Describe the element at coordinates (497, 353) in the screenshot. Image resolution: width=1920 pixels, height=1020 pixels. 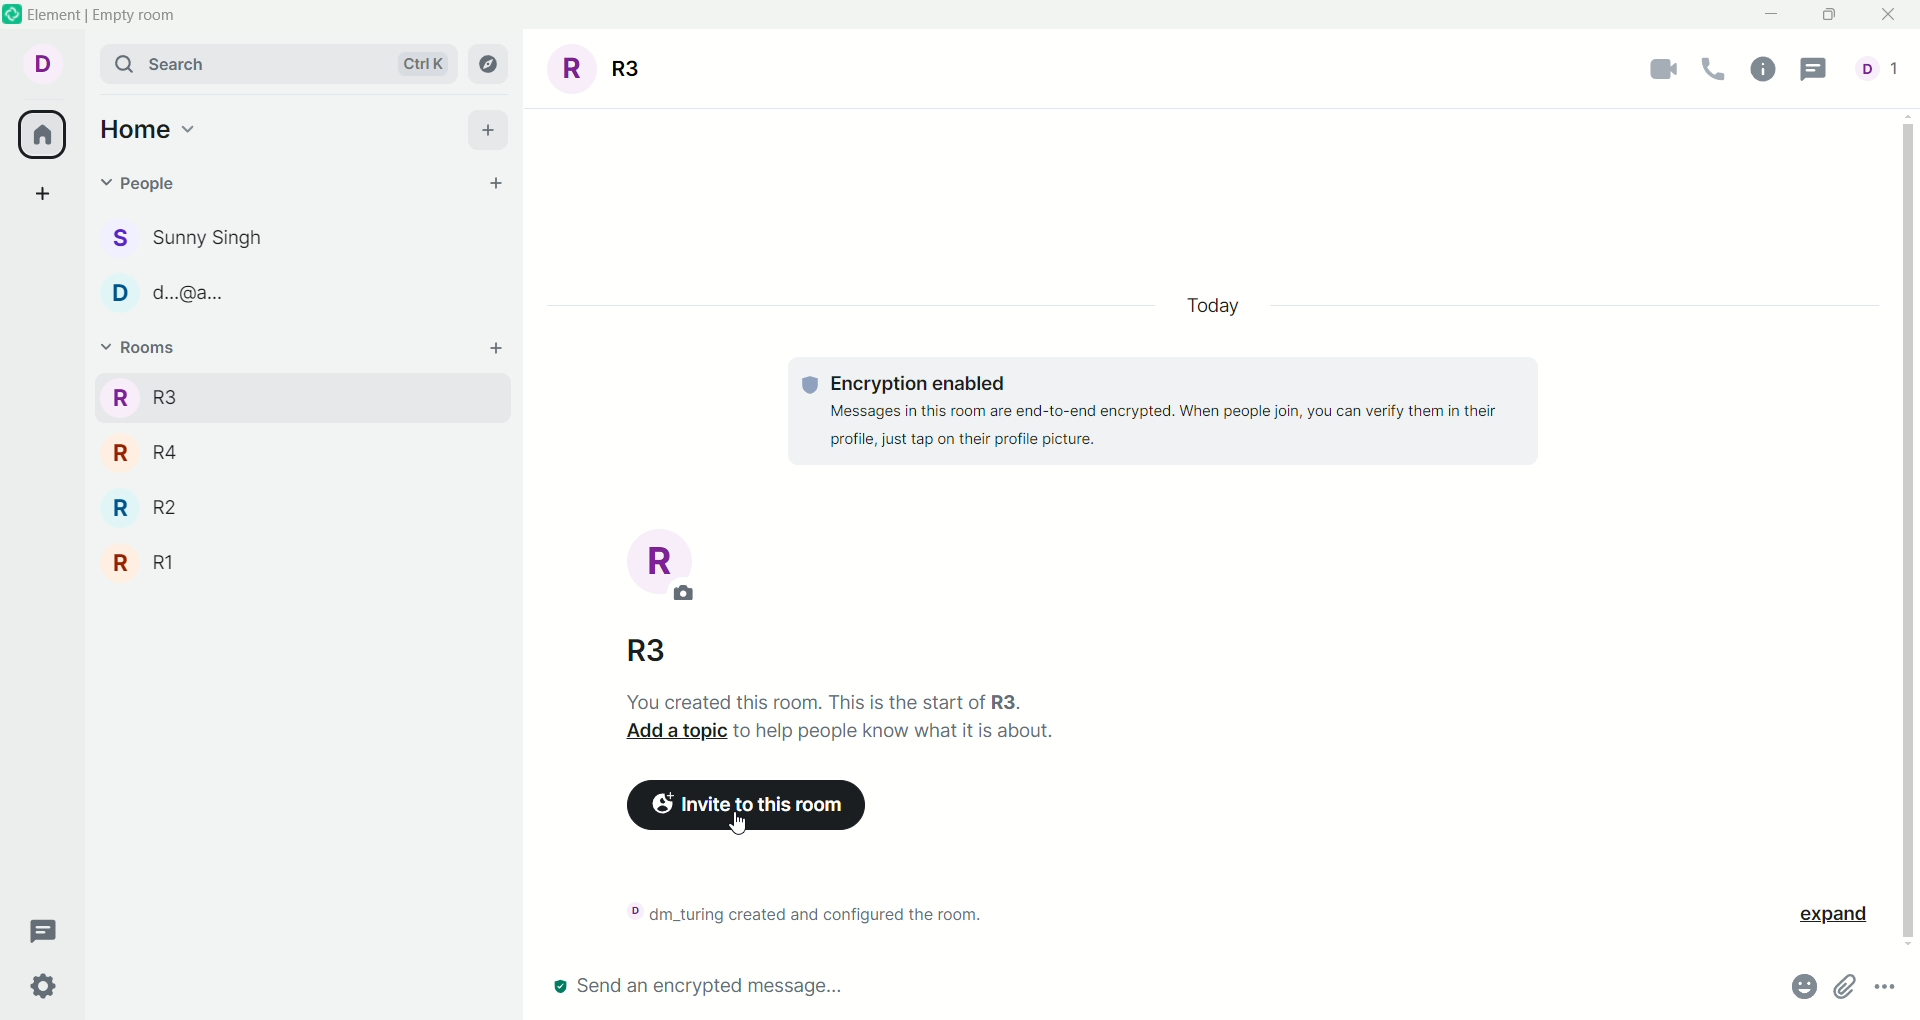
I see `add` at that location.